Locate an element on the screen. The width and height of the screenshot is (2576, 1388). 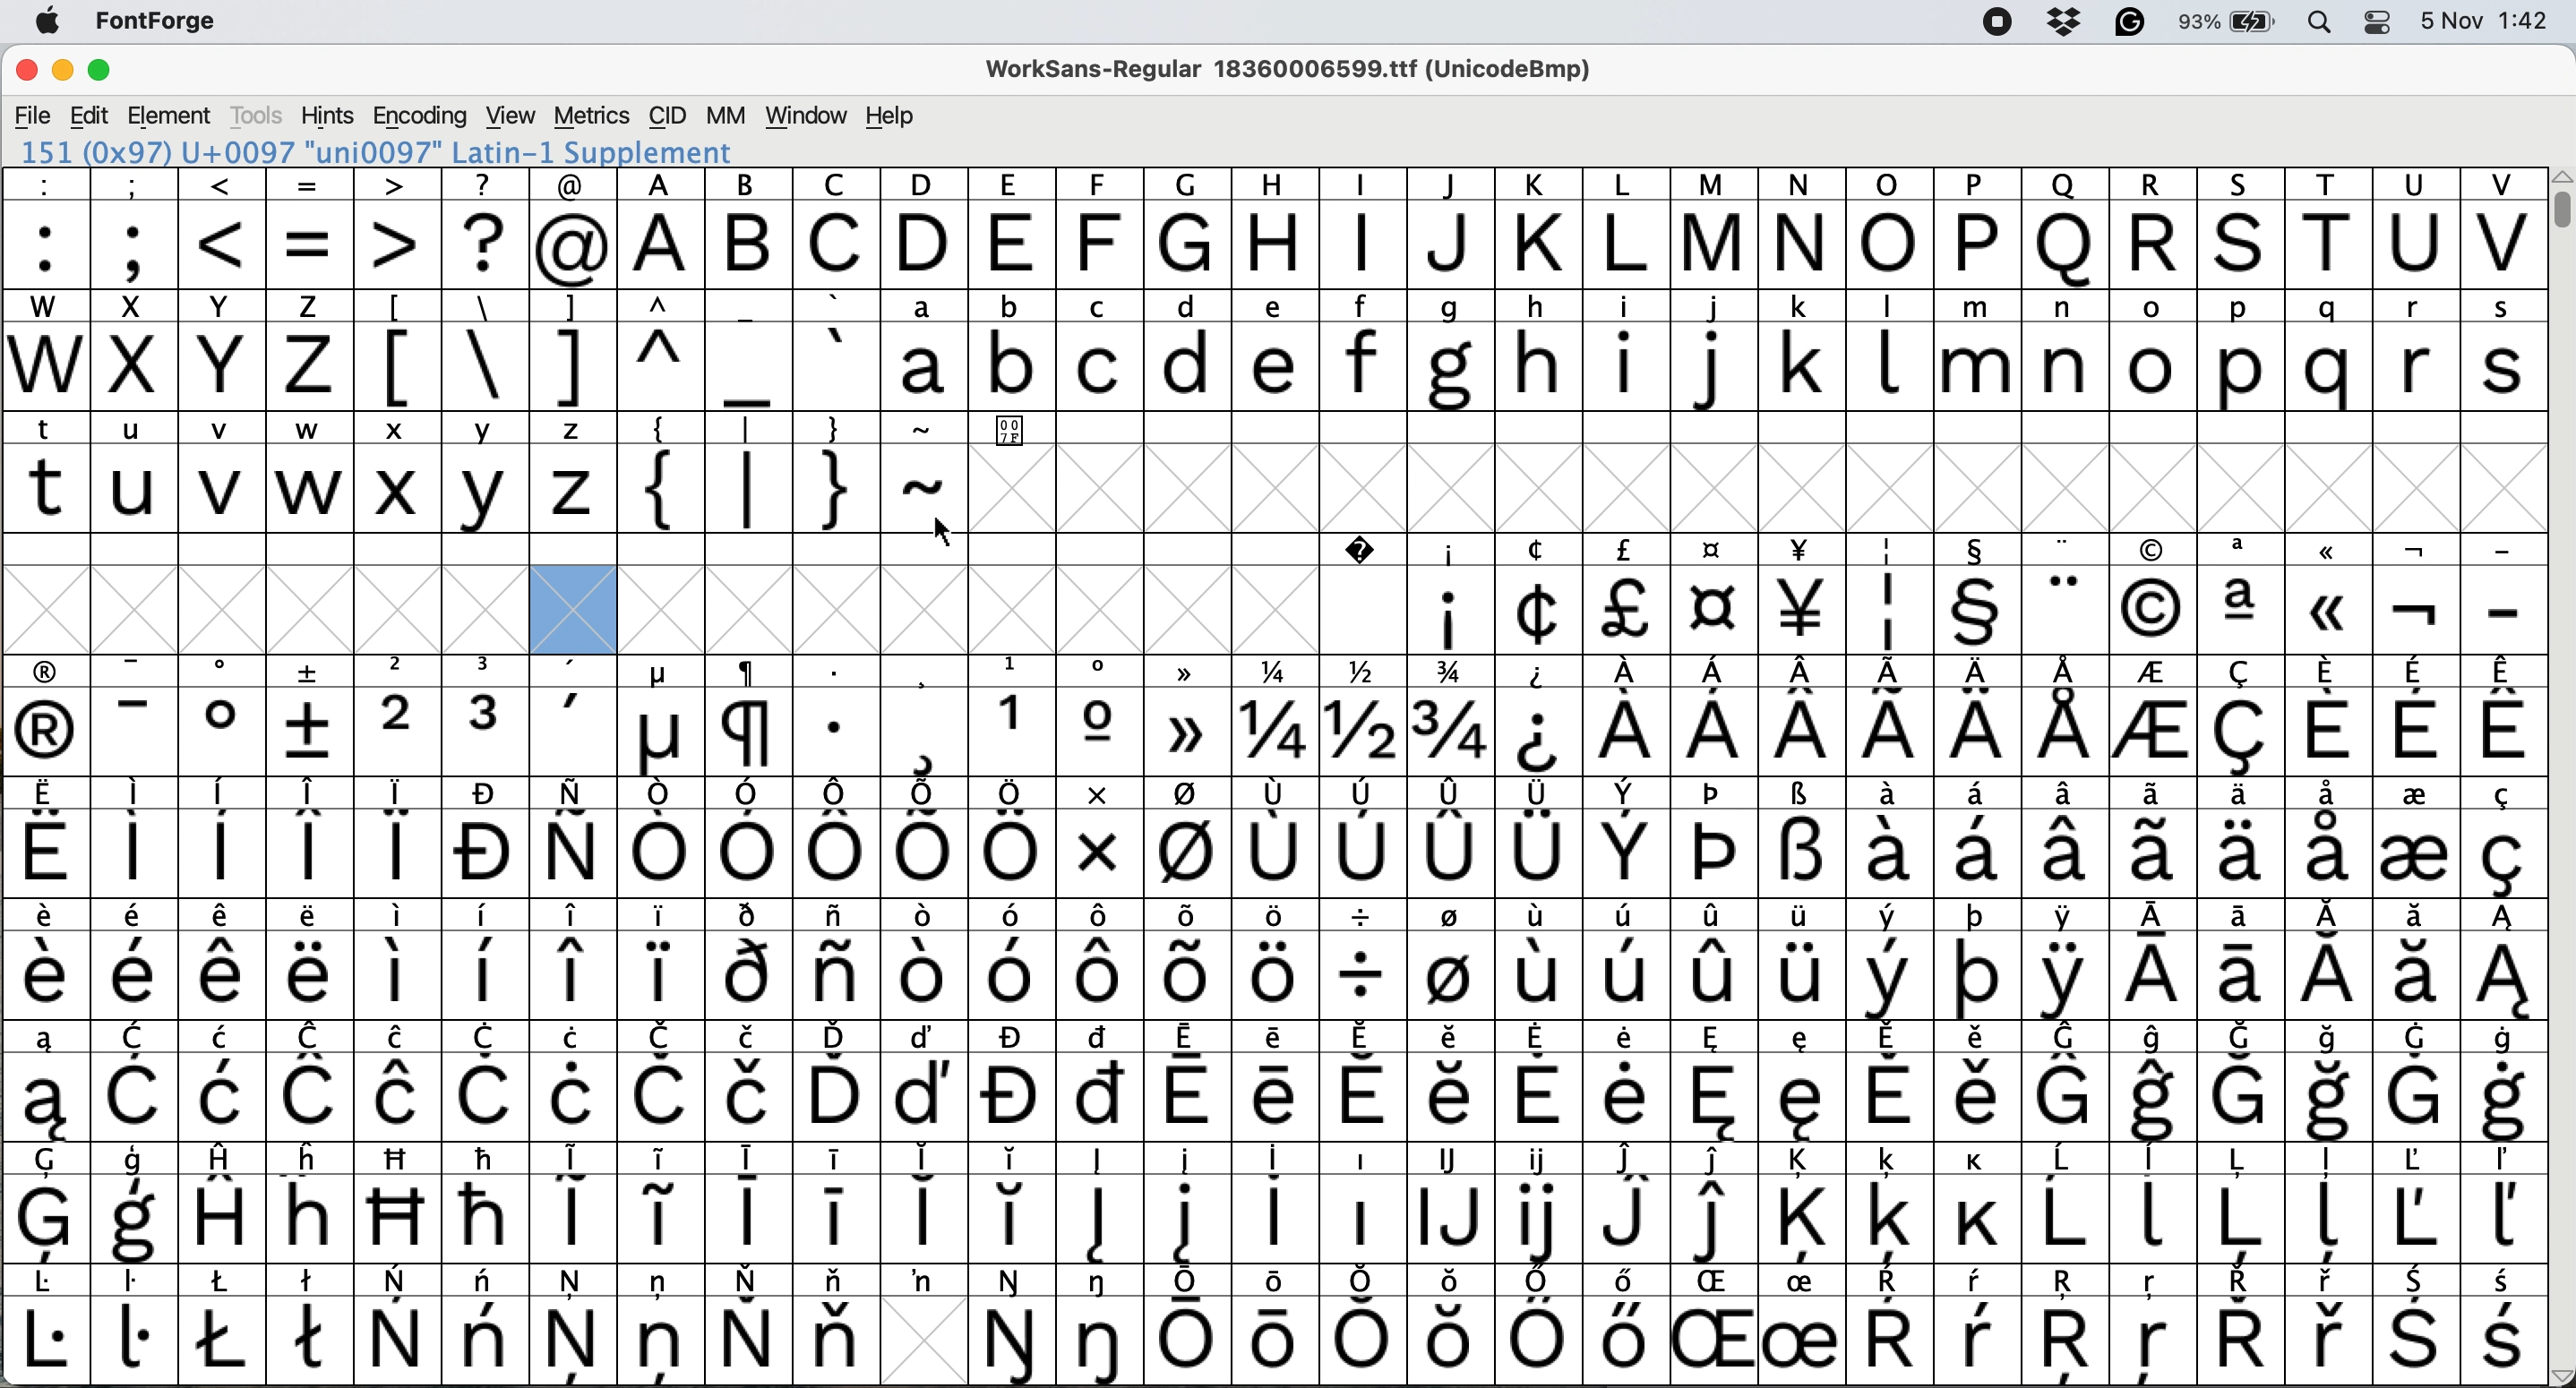
symbol is located at coordinates (1806, 594).